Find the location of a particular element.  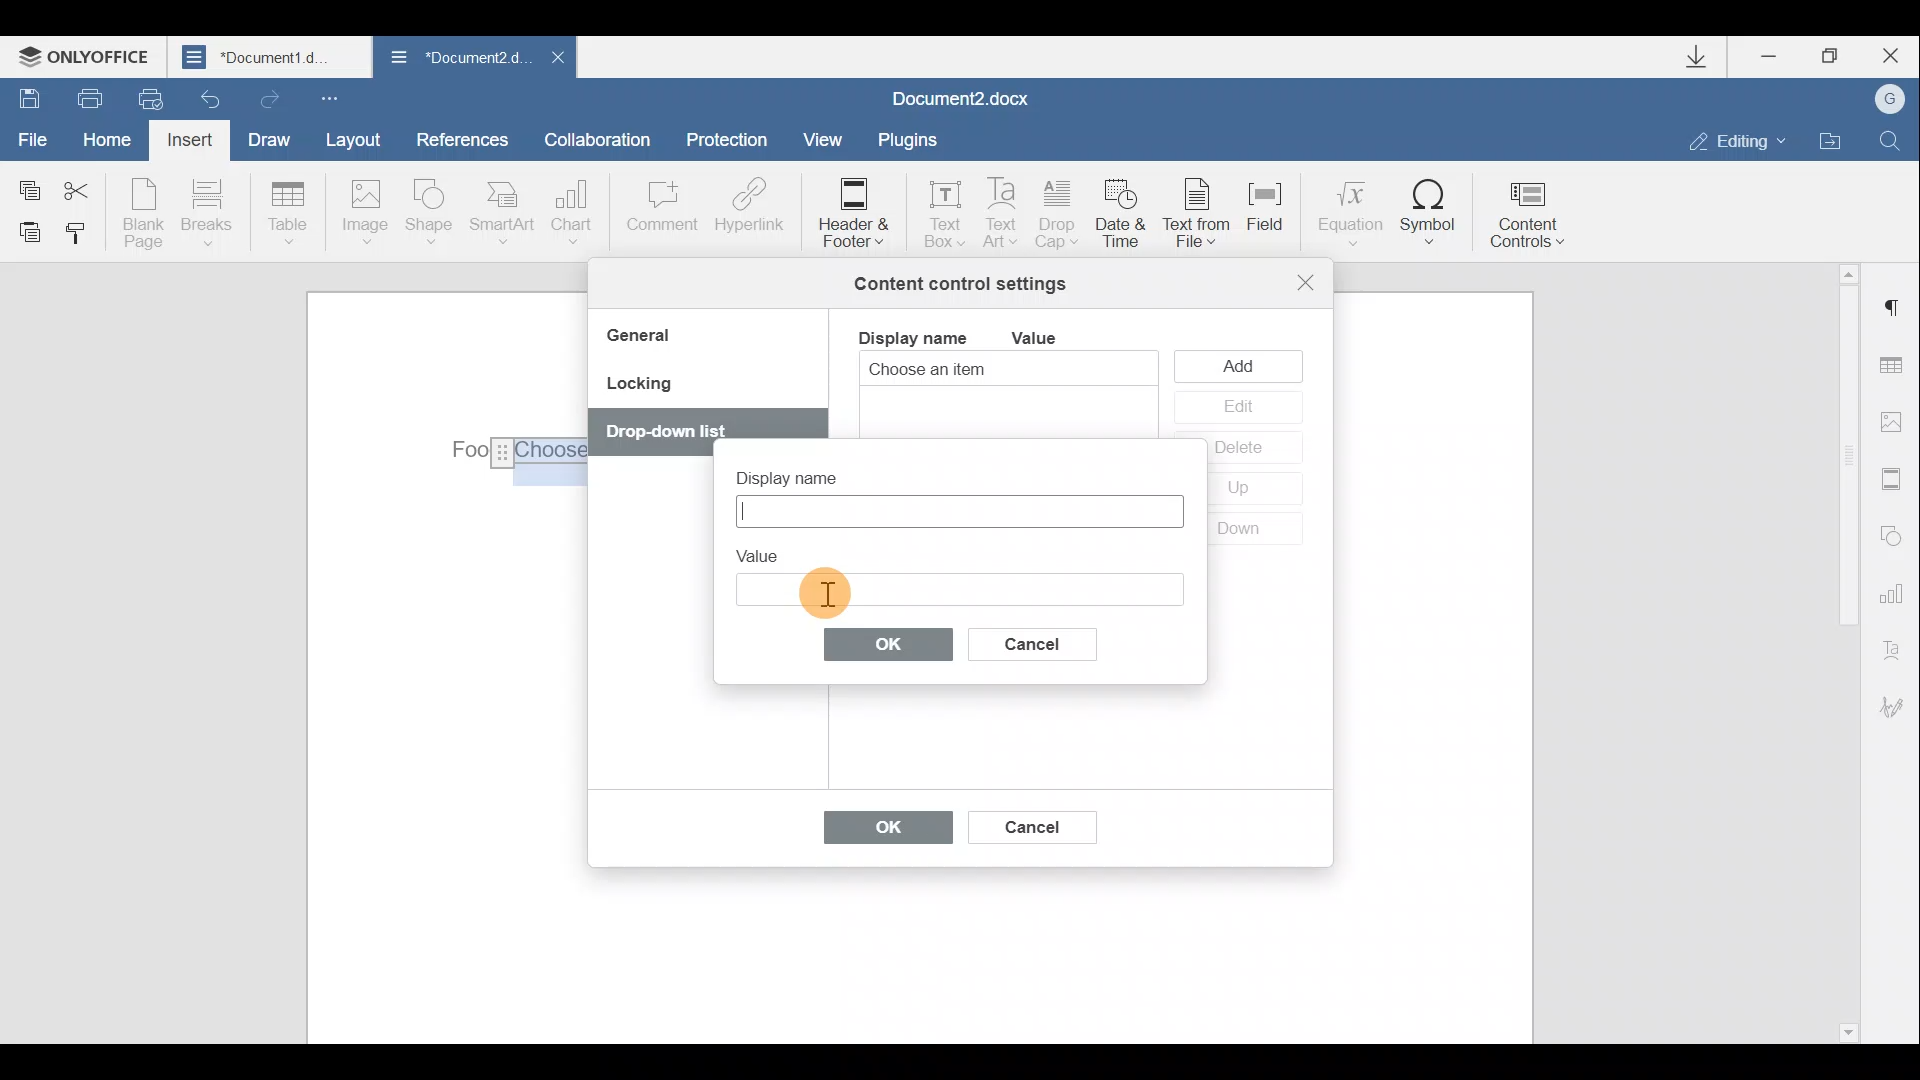

References is located at coordinates (461, 137).